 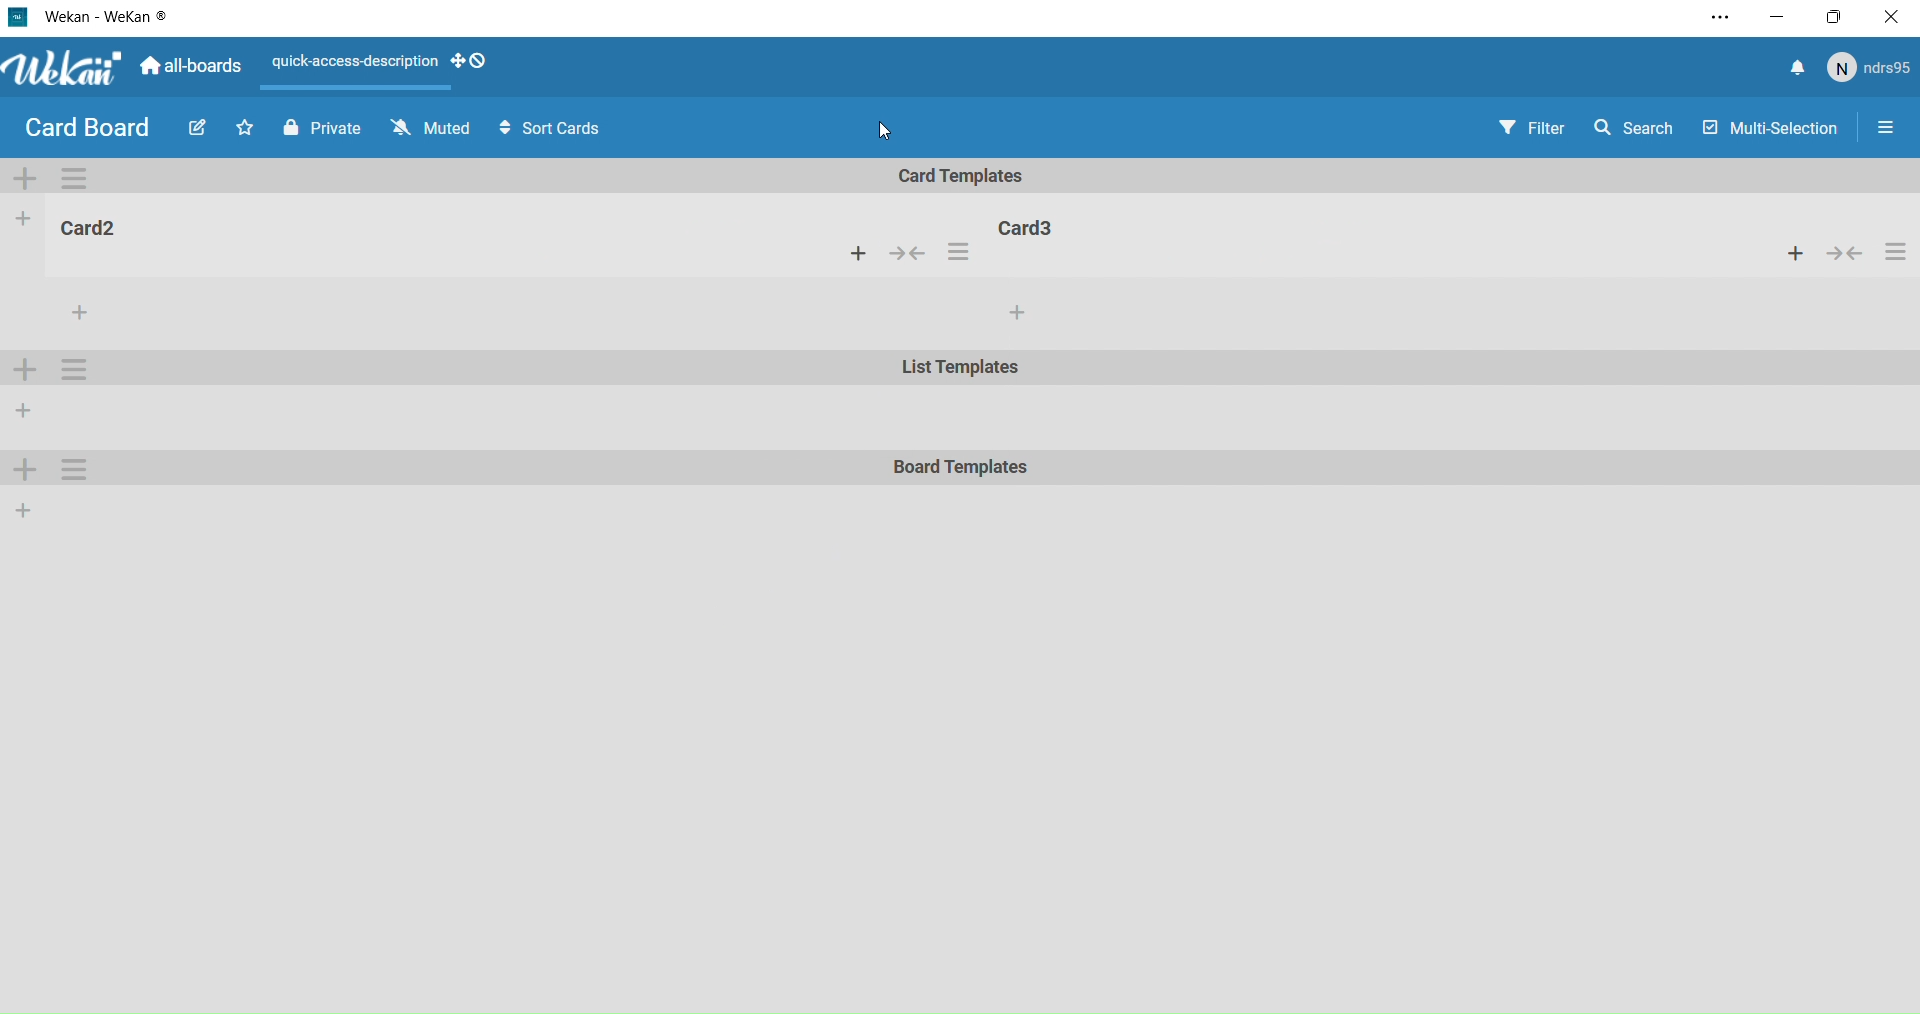 I want to click on Settings, so click(x=67, y=473).